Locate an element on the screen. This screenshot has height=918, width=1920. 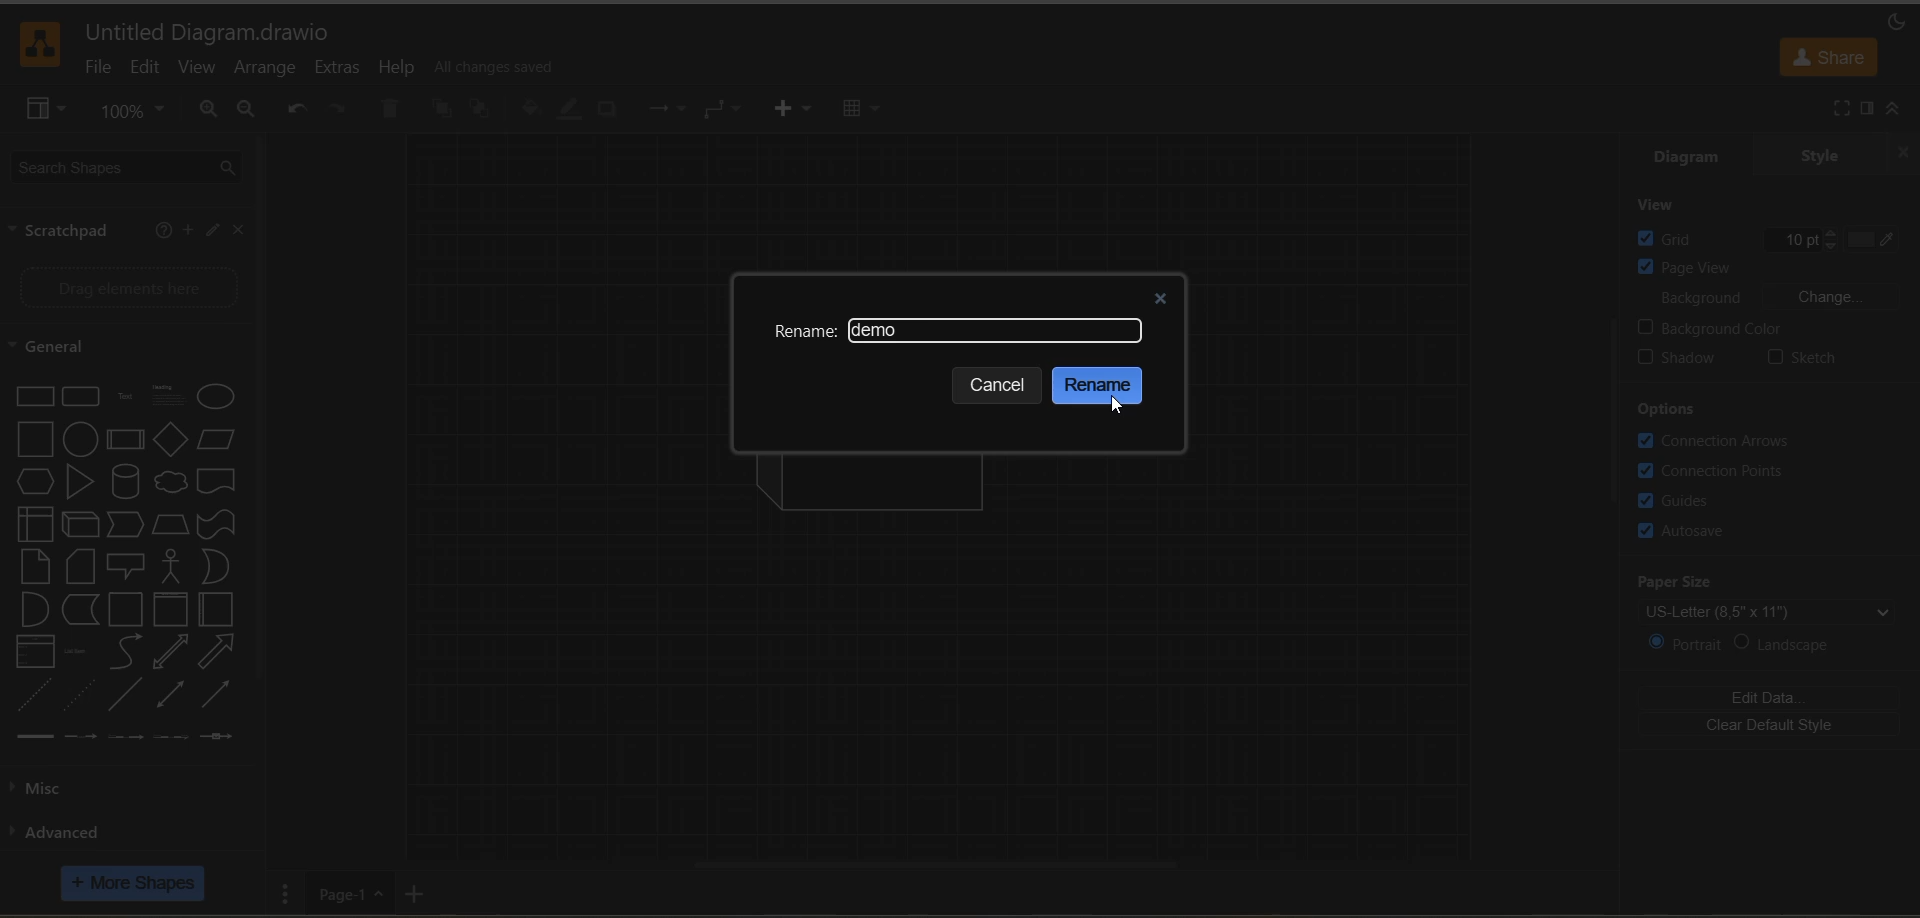
clear default style is located at coordinates (1770, 727).